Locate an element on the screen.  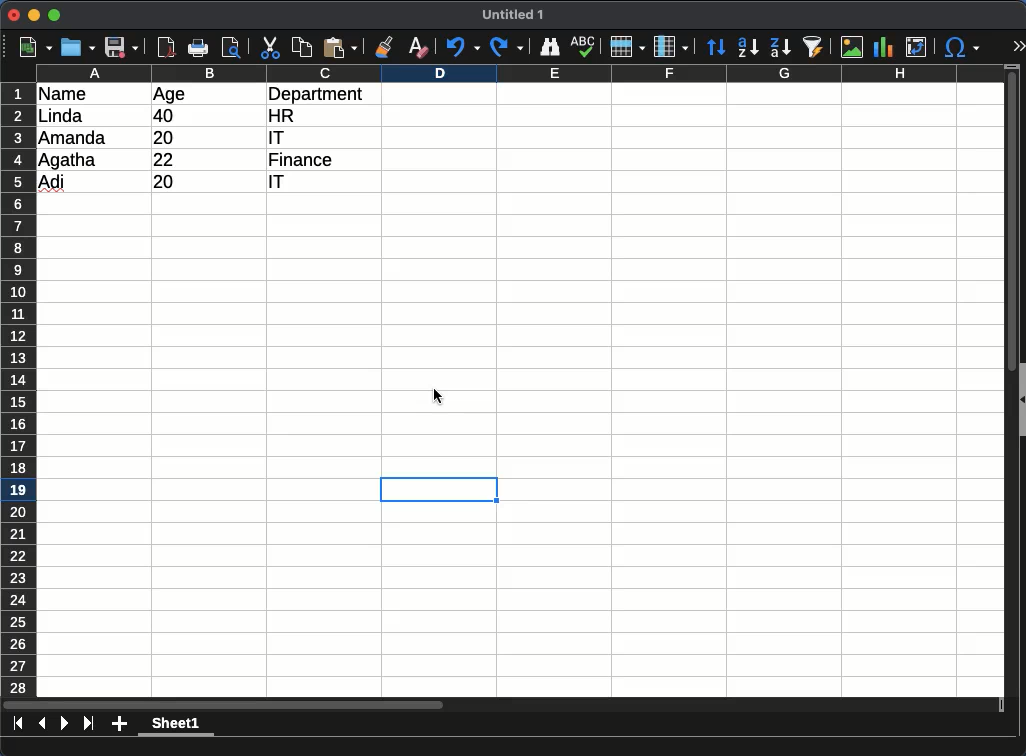
name is located at coordinates (73, 93).